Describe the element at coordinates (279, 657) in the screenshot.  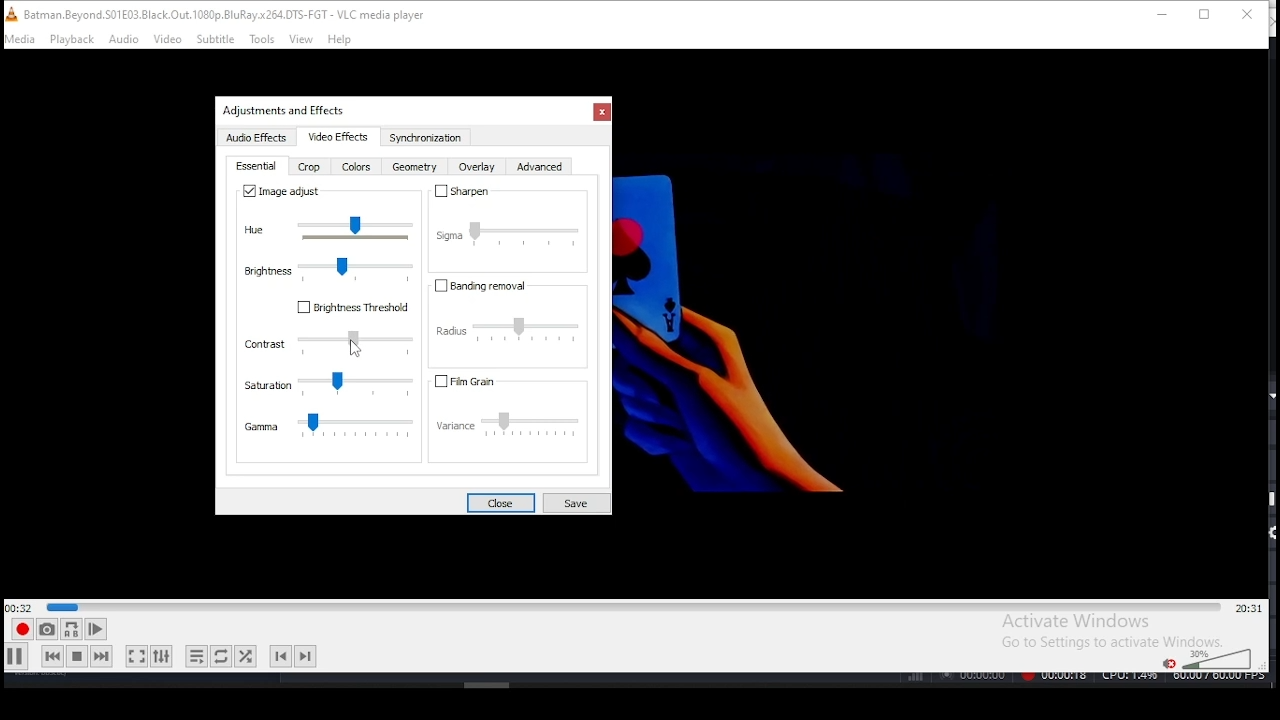
I see `previous chapter` at that location.